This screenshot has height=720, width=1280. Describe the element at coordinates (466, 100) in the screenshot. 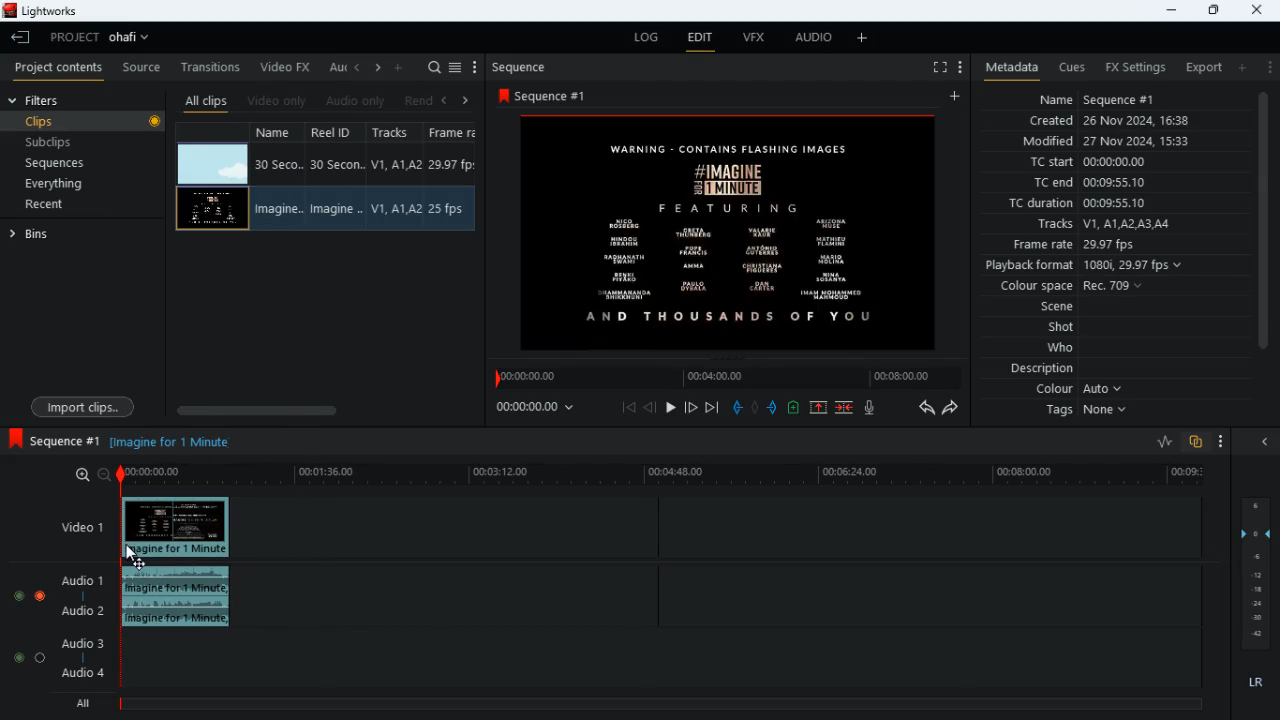

I see `right` at that location.